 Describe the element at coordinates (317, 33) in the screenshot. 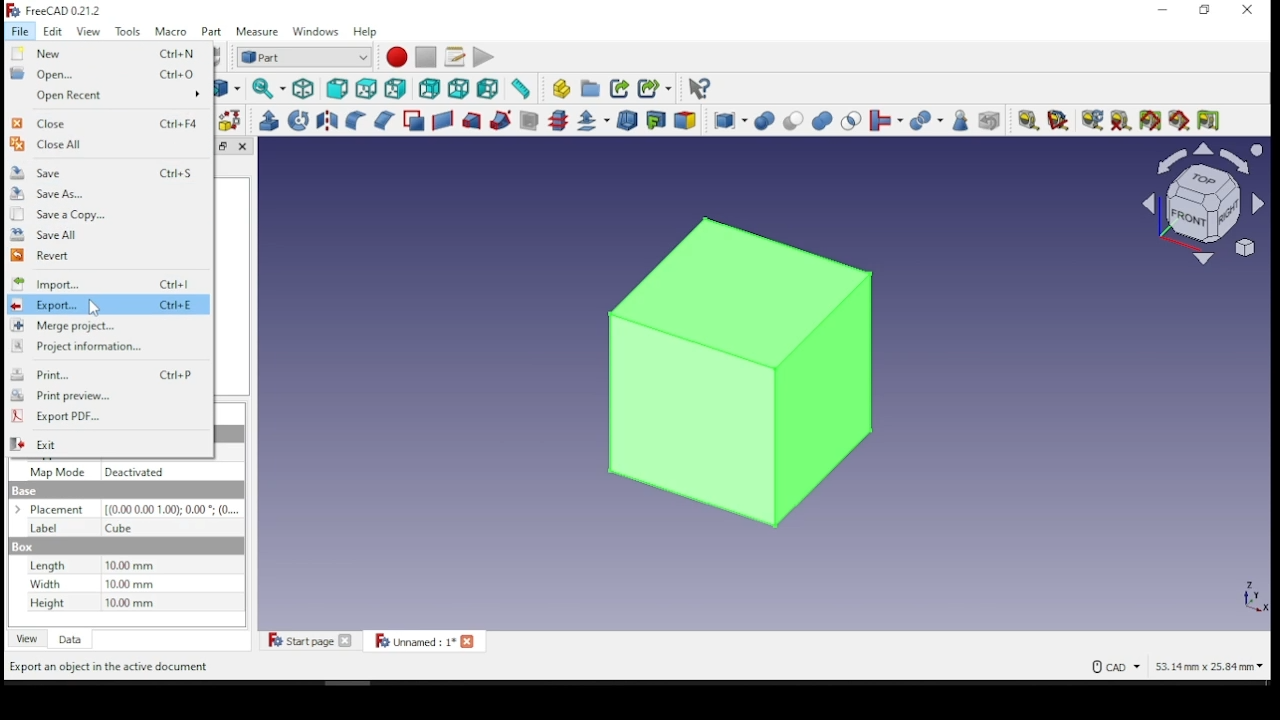

I see `windows` at that location.